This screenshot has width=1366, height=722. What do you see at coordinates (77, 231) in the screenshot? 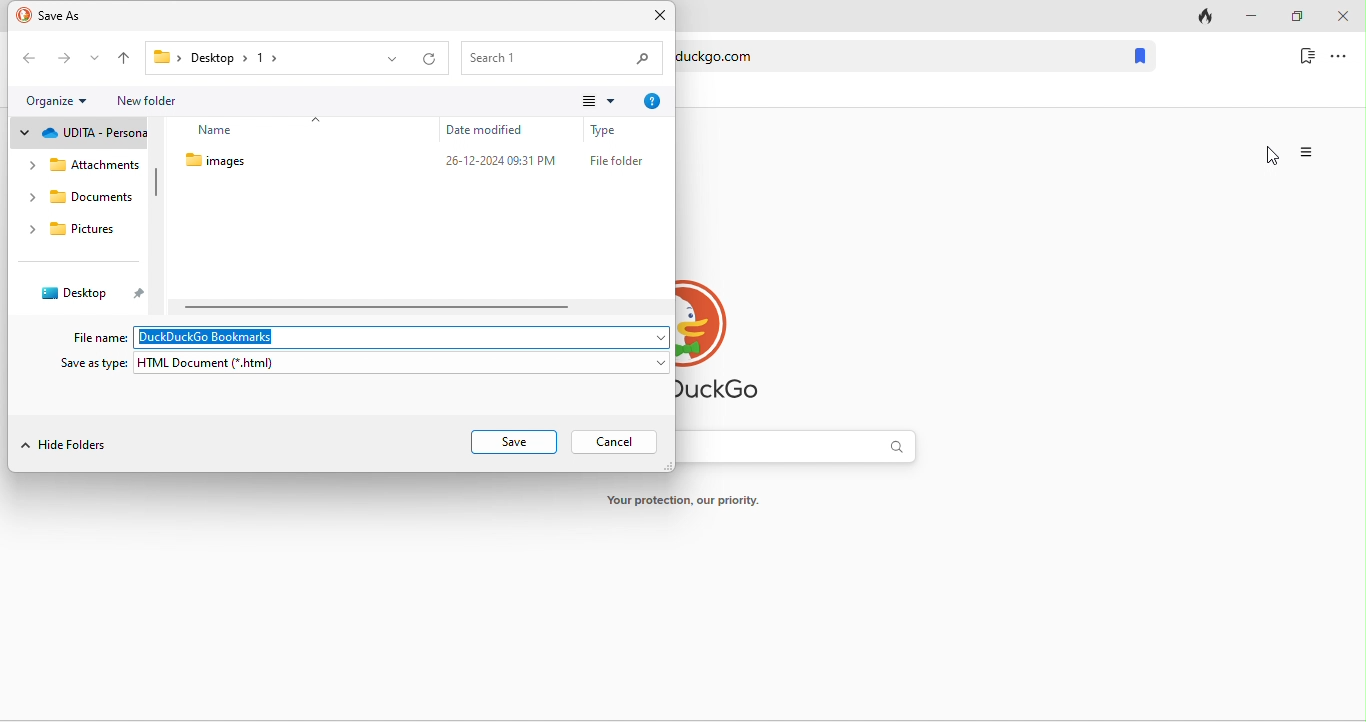
I see `pictures` at bounding box center [77, 231].